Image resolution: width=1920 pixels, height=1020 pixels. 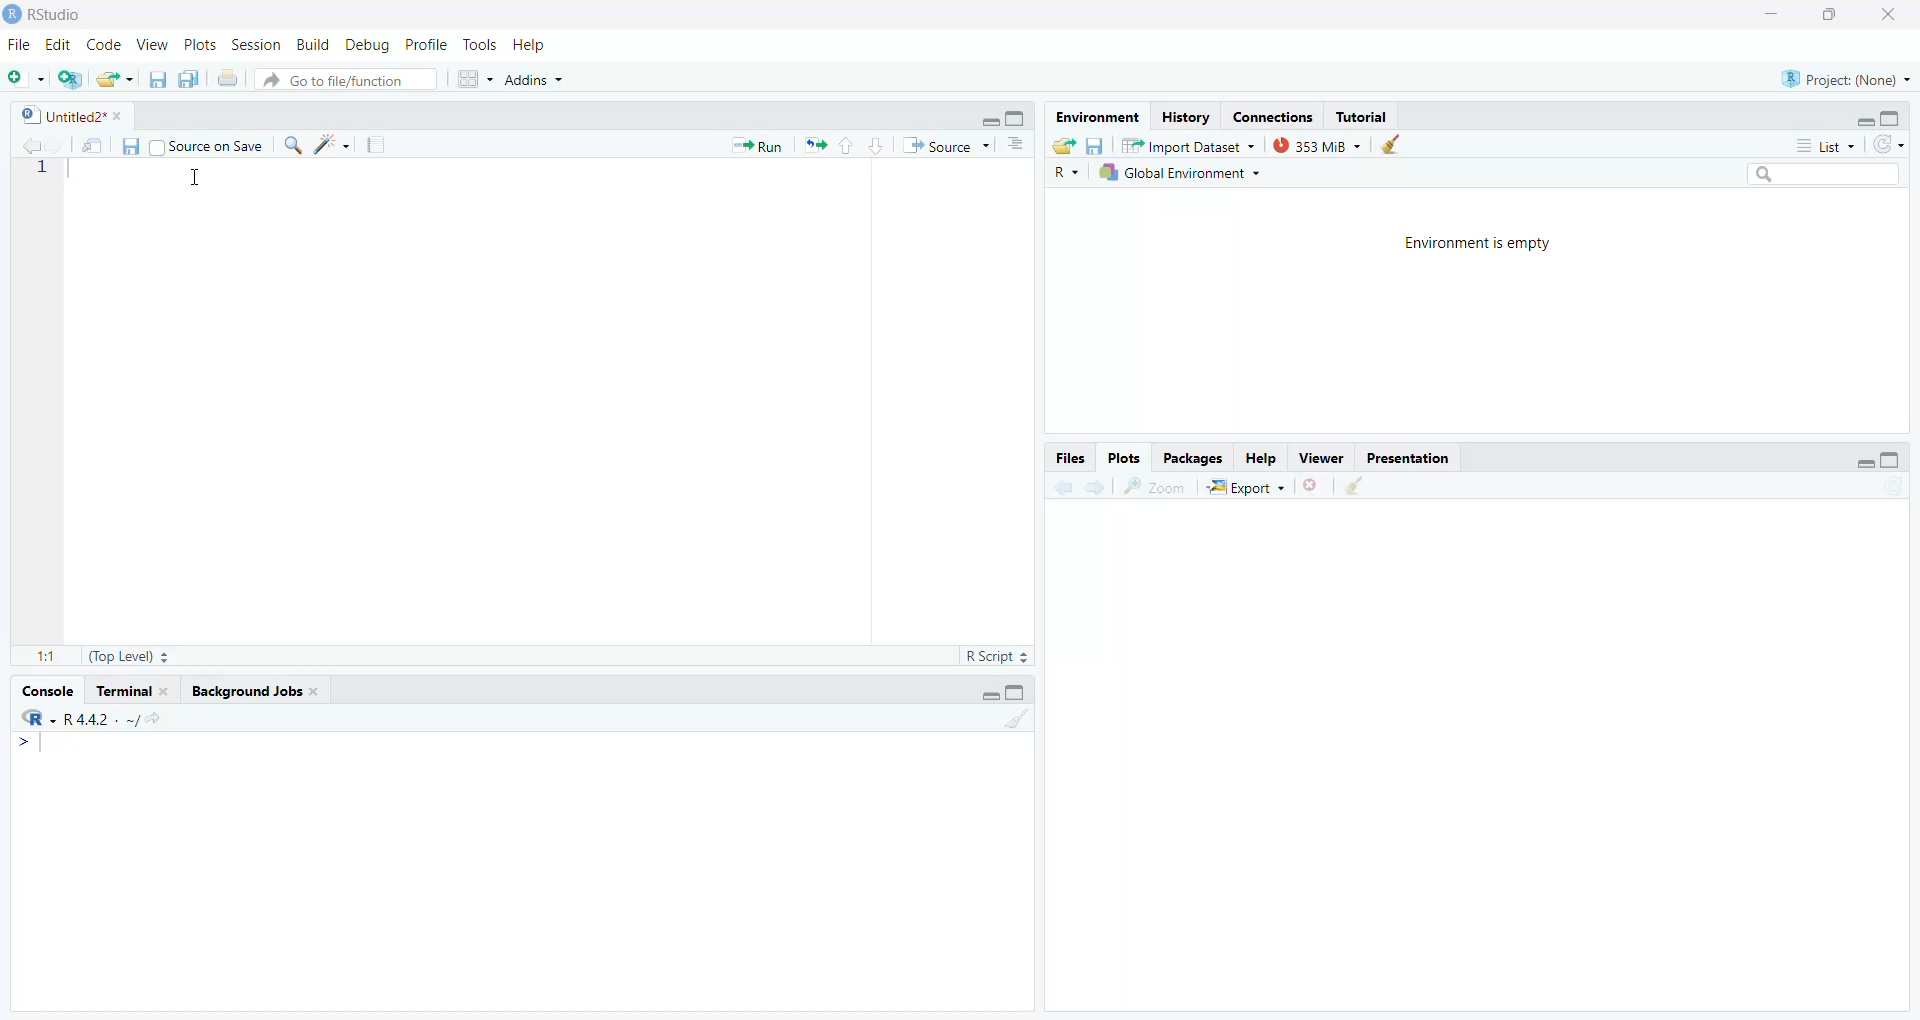 I want to click on close, so click(x=1881, y=14).